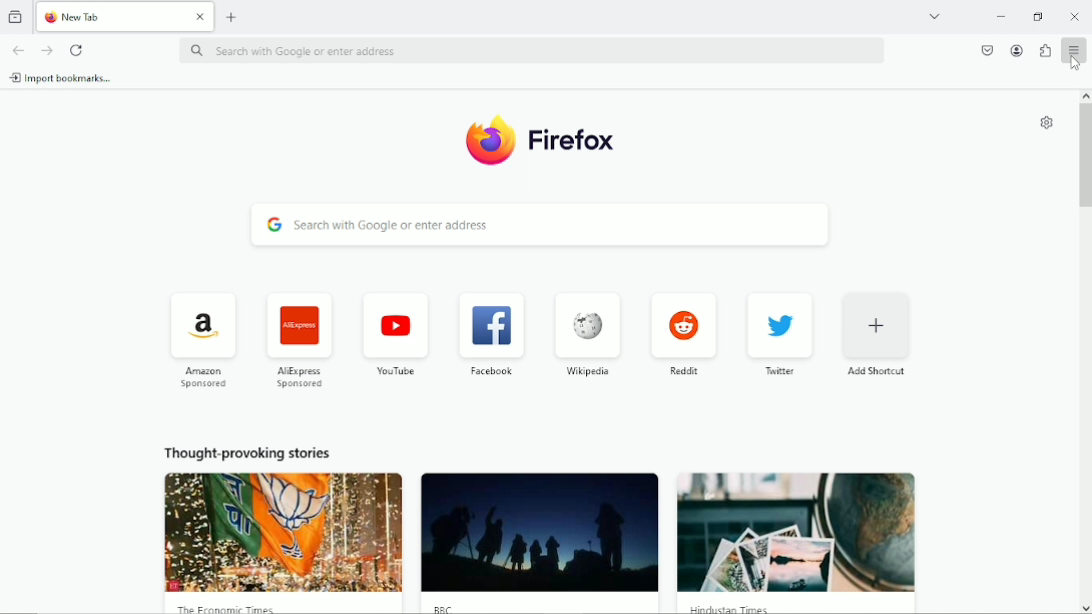 The image size is (1092, 614). Describe the element at coordinates (1085, 607) in the screenshot. I see `scroll down` at that location.